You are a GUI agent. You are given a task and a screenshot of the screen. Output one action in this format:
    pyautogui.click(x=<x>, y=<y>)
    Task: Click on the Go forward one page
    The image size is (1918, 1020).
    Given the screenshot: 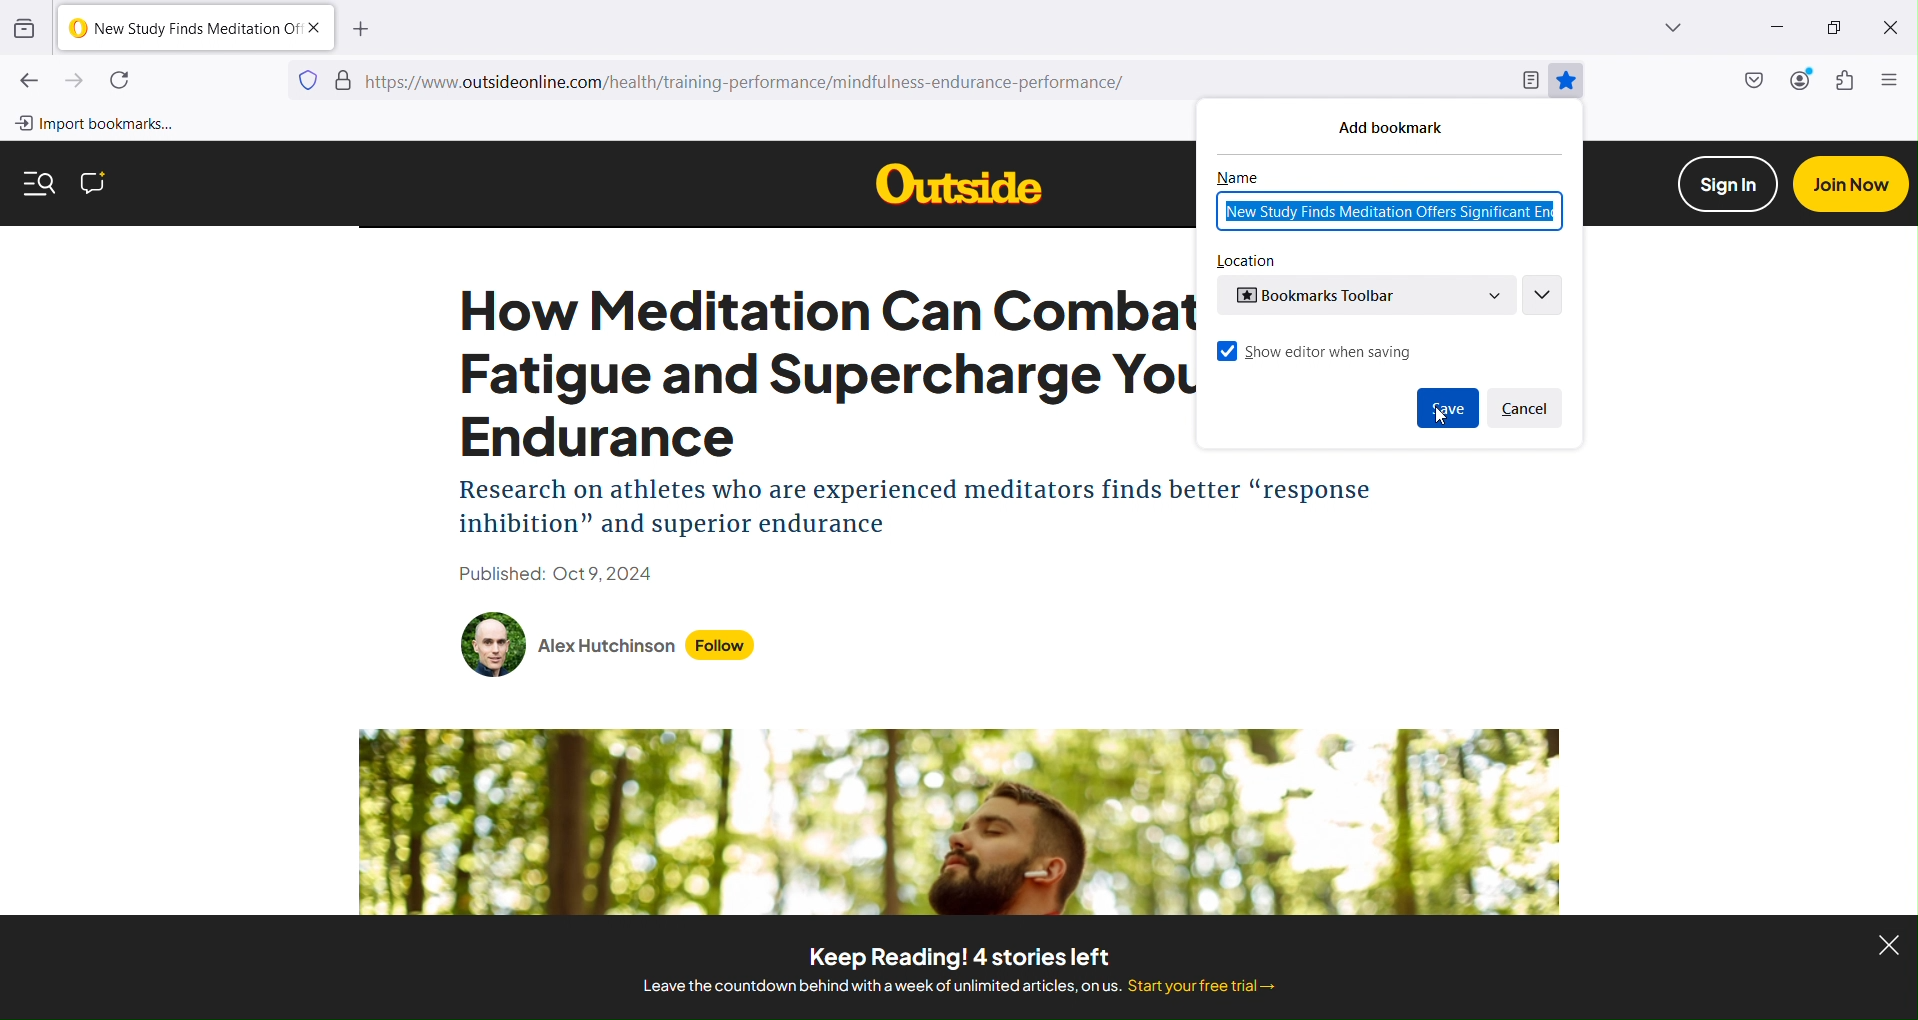 What is the action you would take?
    pyautogui.click(x=75, y=82)
    